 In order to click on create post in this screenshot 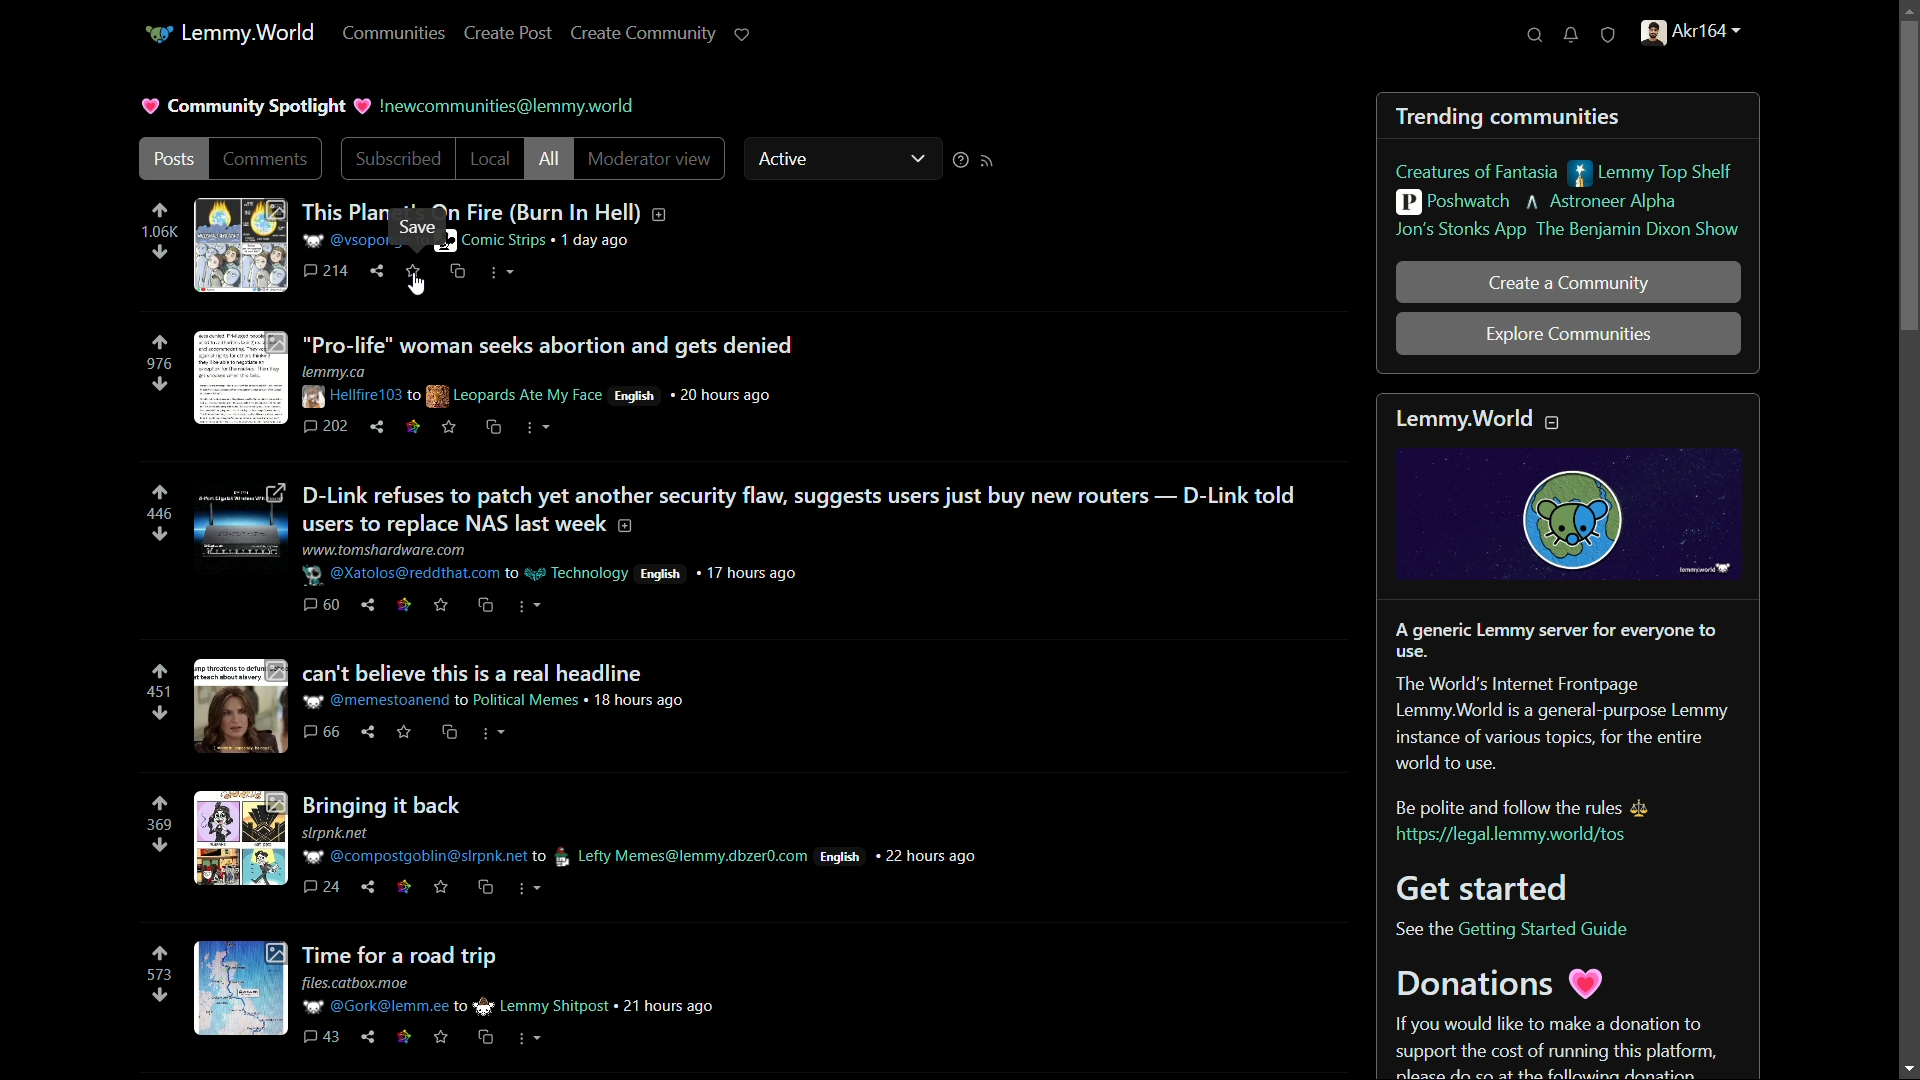, I will do `click(509, 35)`.